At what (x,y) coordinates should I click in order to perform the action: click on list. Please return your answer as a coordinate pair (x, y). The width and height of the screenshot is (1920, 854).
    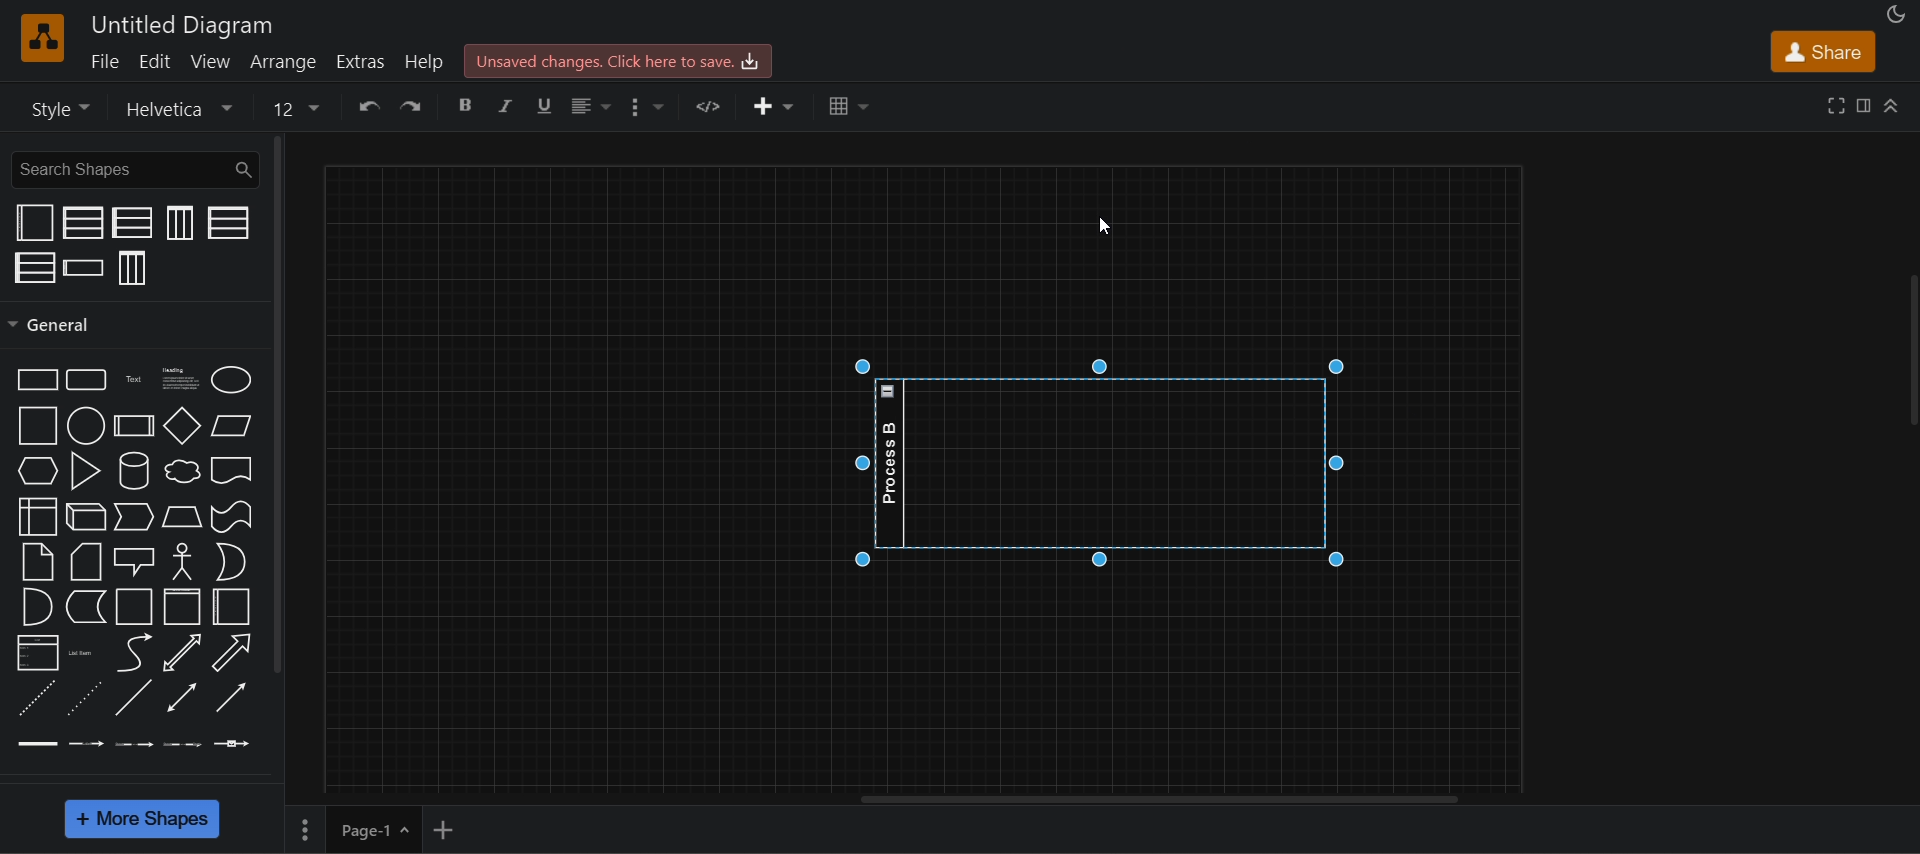
    Looking at the image, I should click on (37, 654).